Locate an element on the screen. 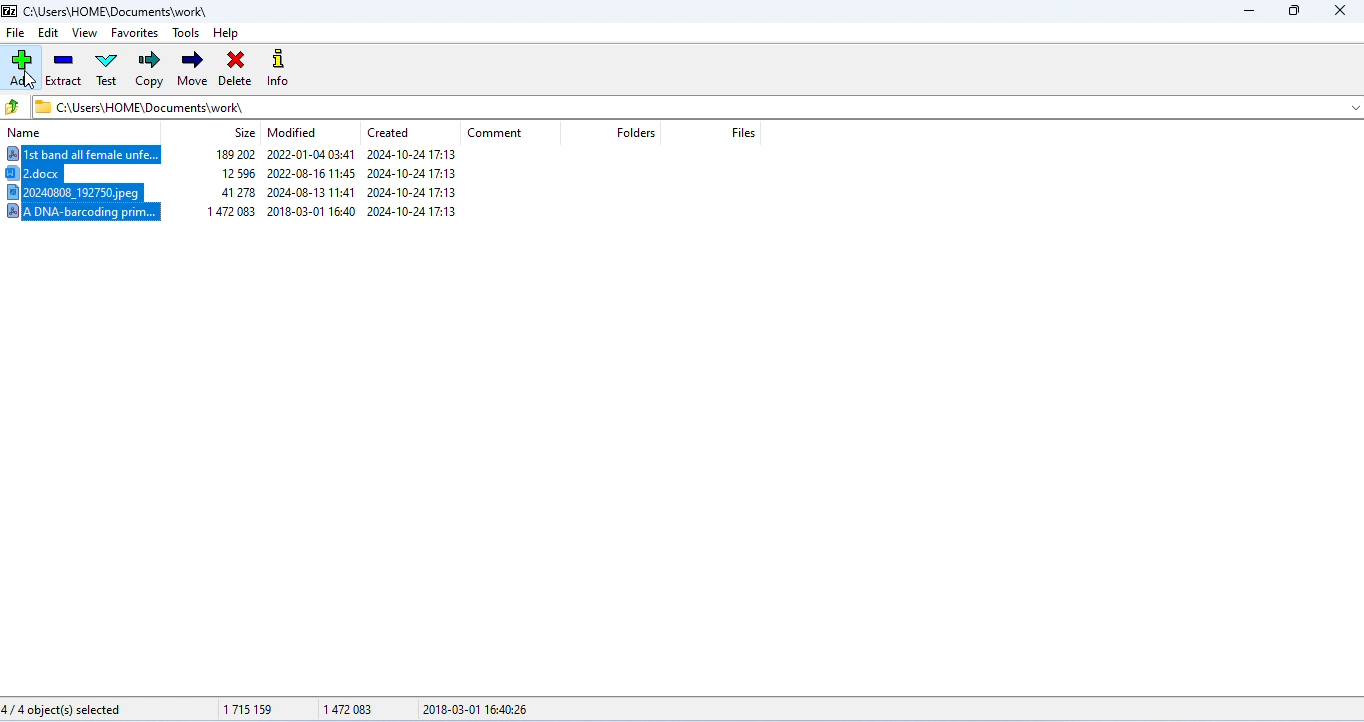 This screenshot has height=722, width=1364. help is located at coordinates (226, 34).